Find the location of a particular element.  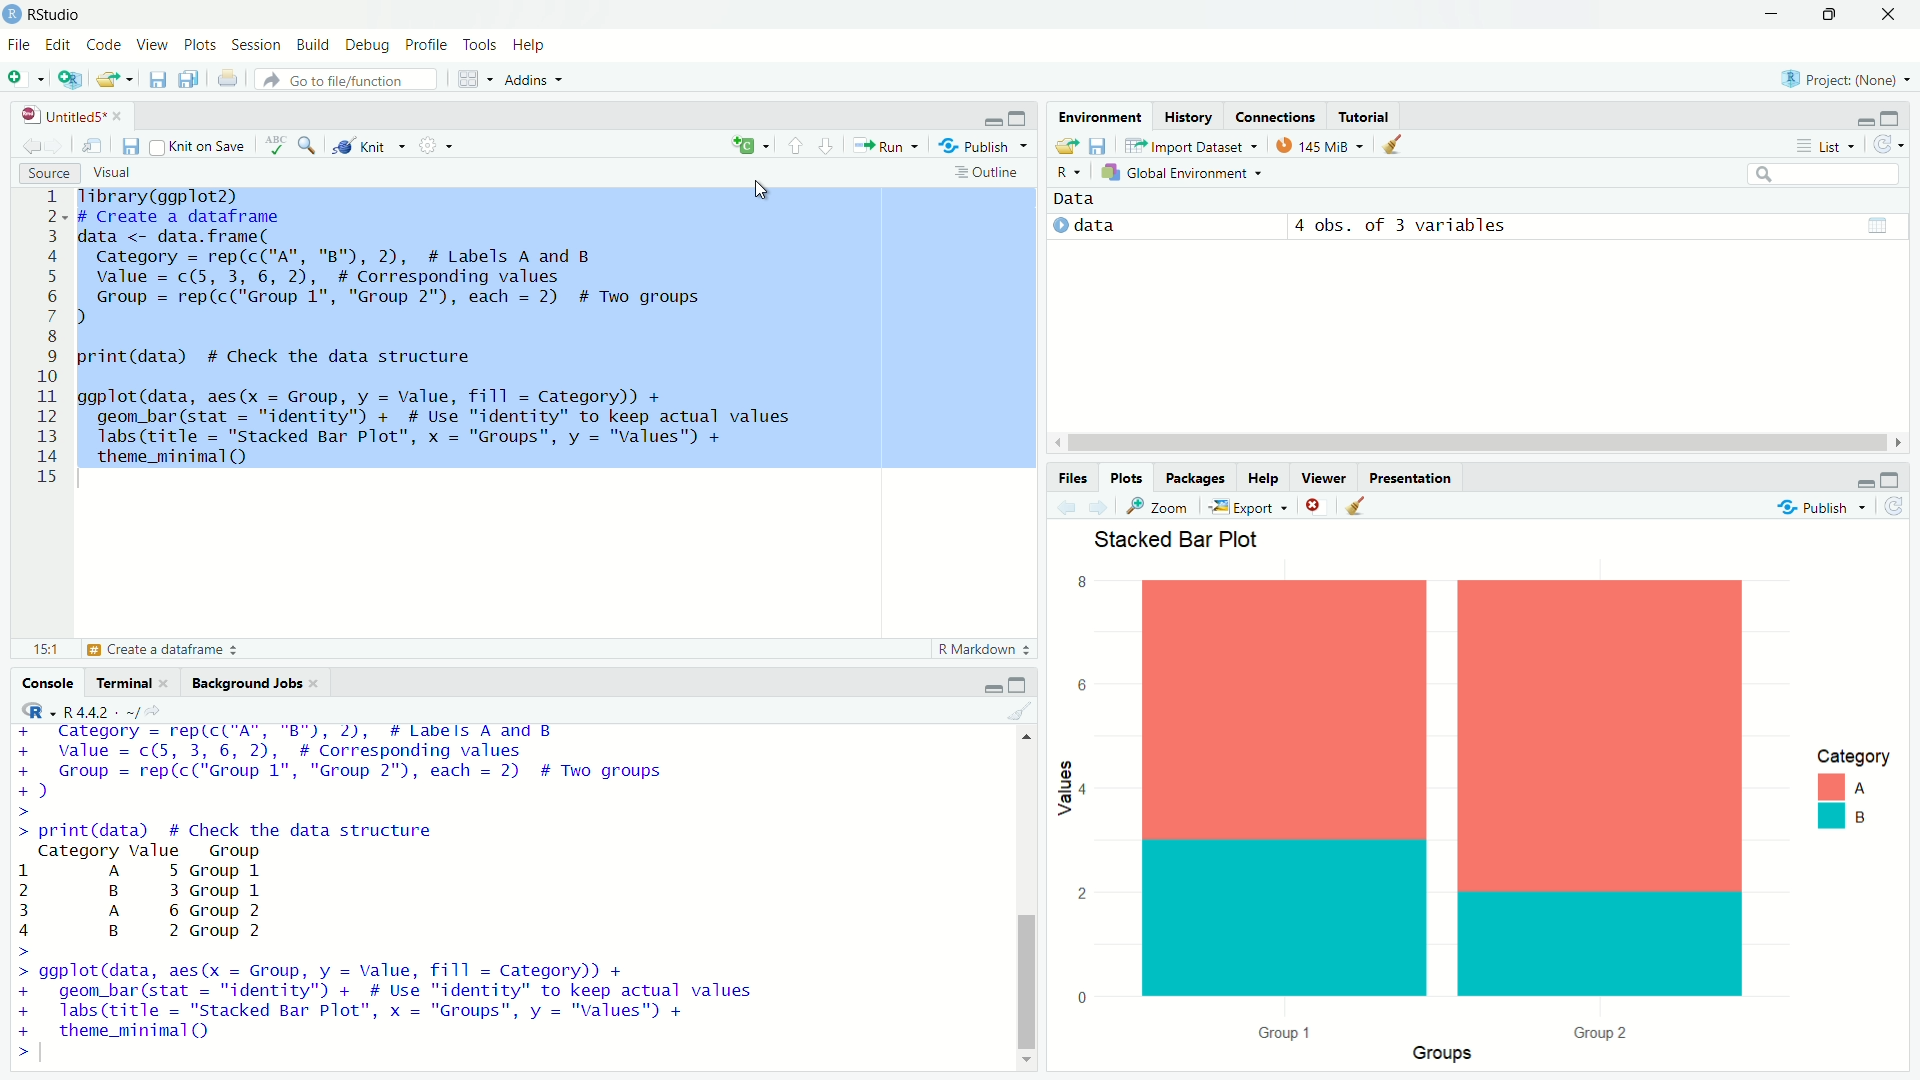

List is located at coordinates (1827, 144).